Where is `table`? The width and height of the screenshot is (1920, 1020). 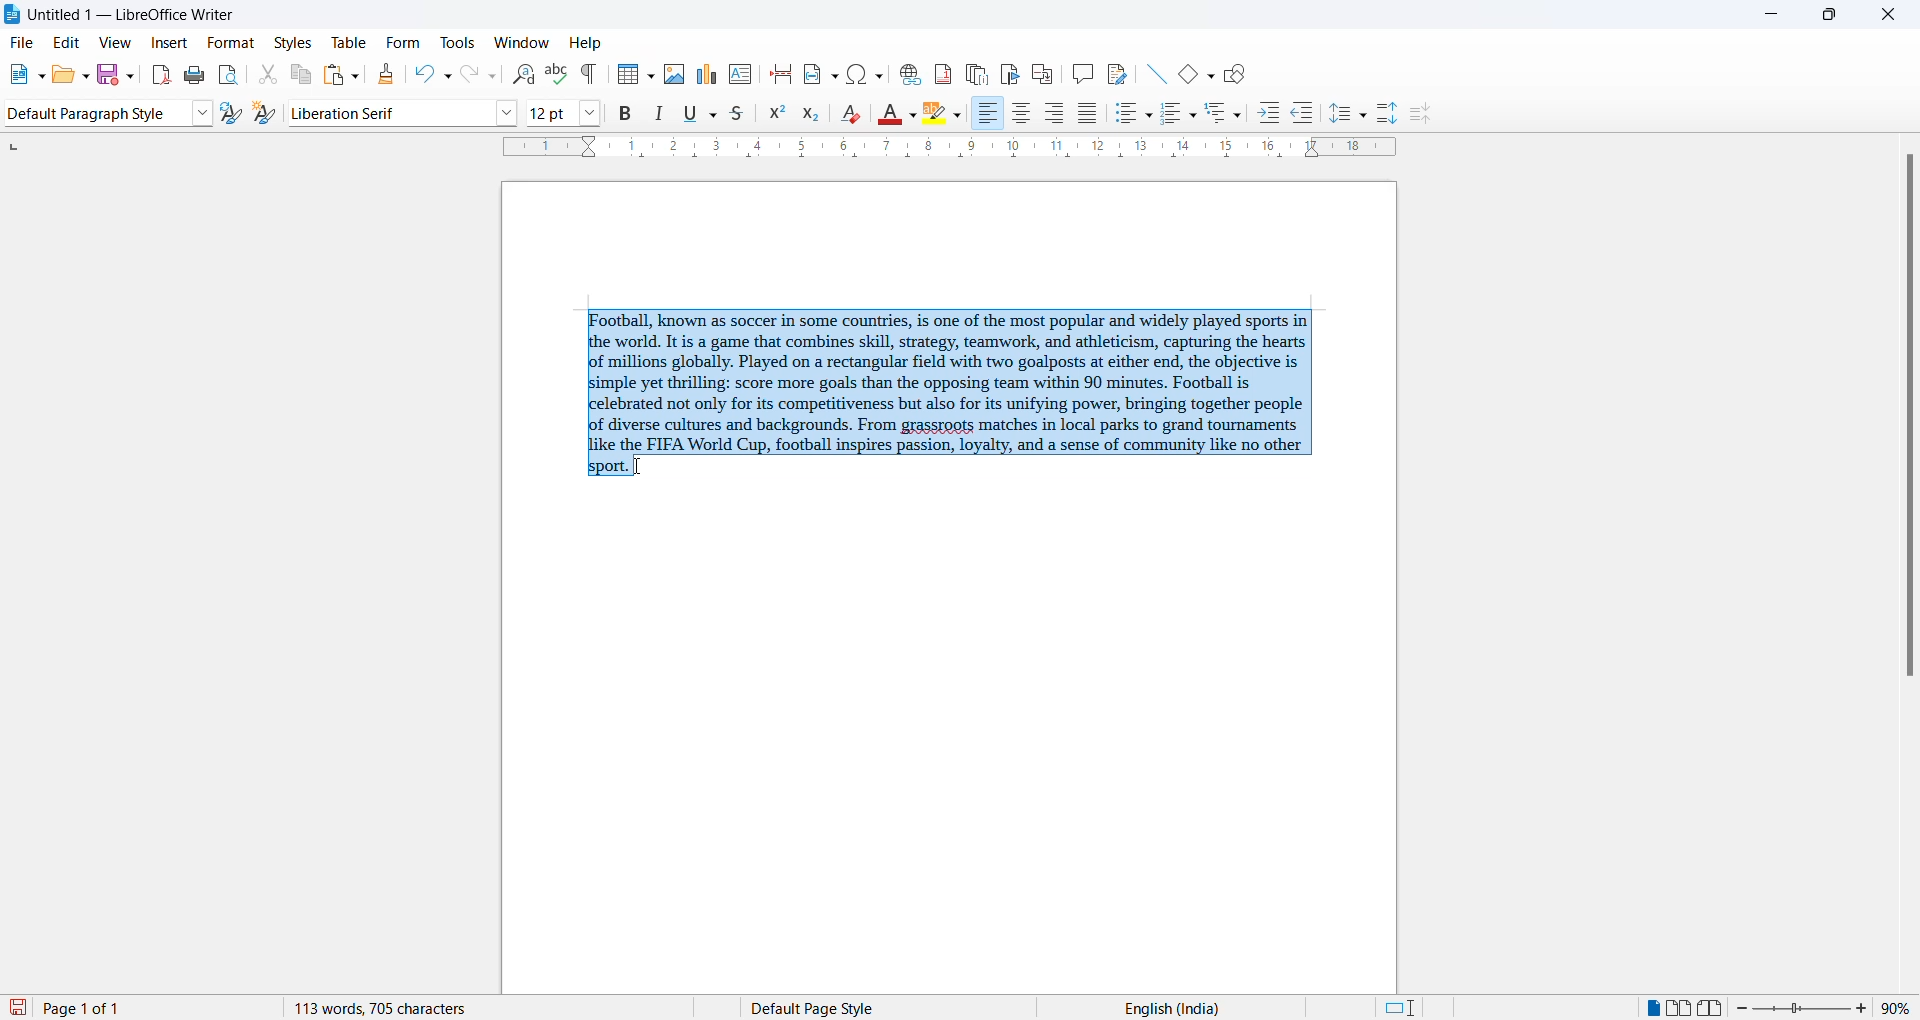 table is located at coordinates (349, 41).